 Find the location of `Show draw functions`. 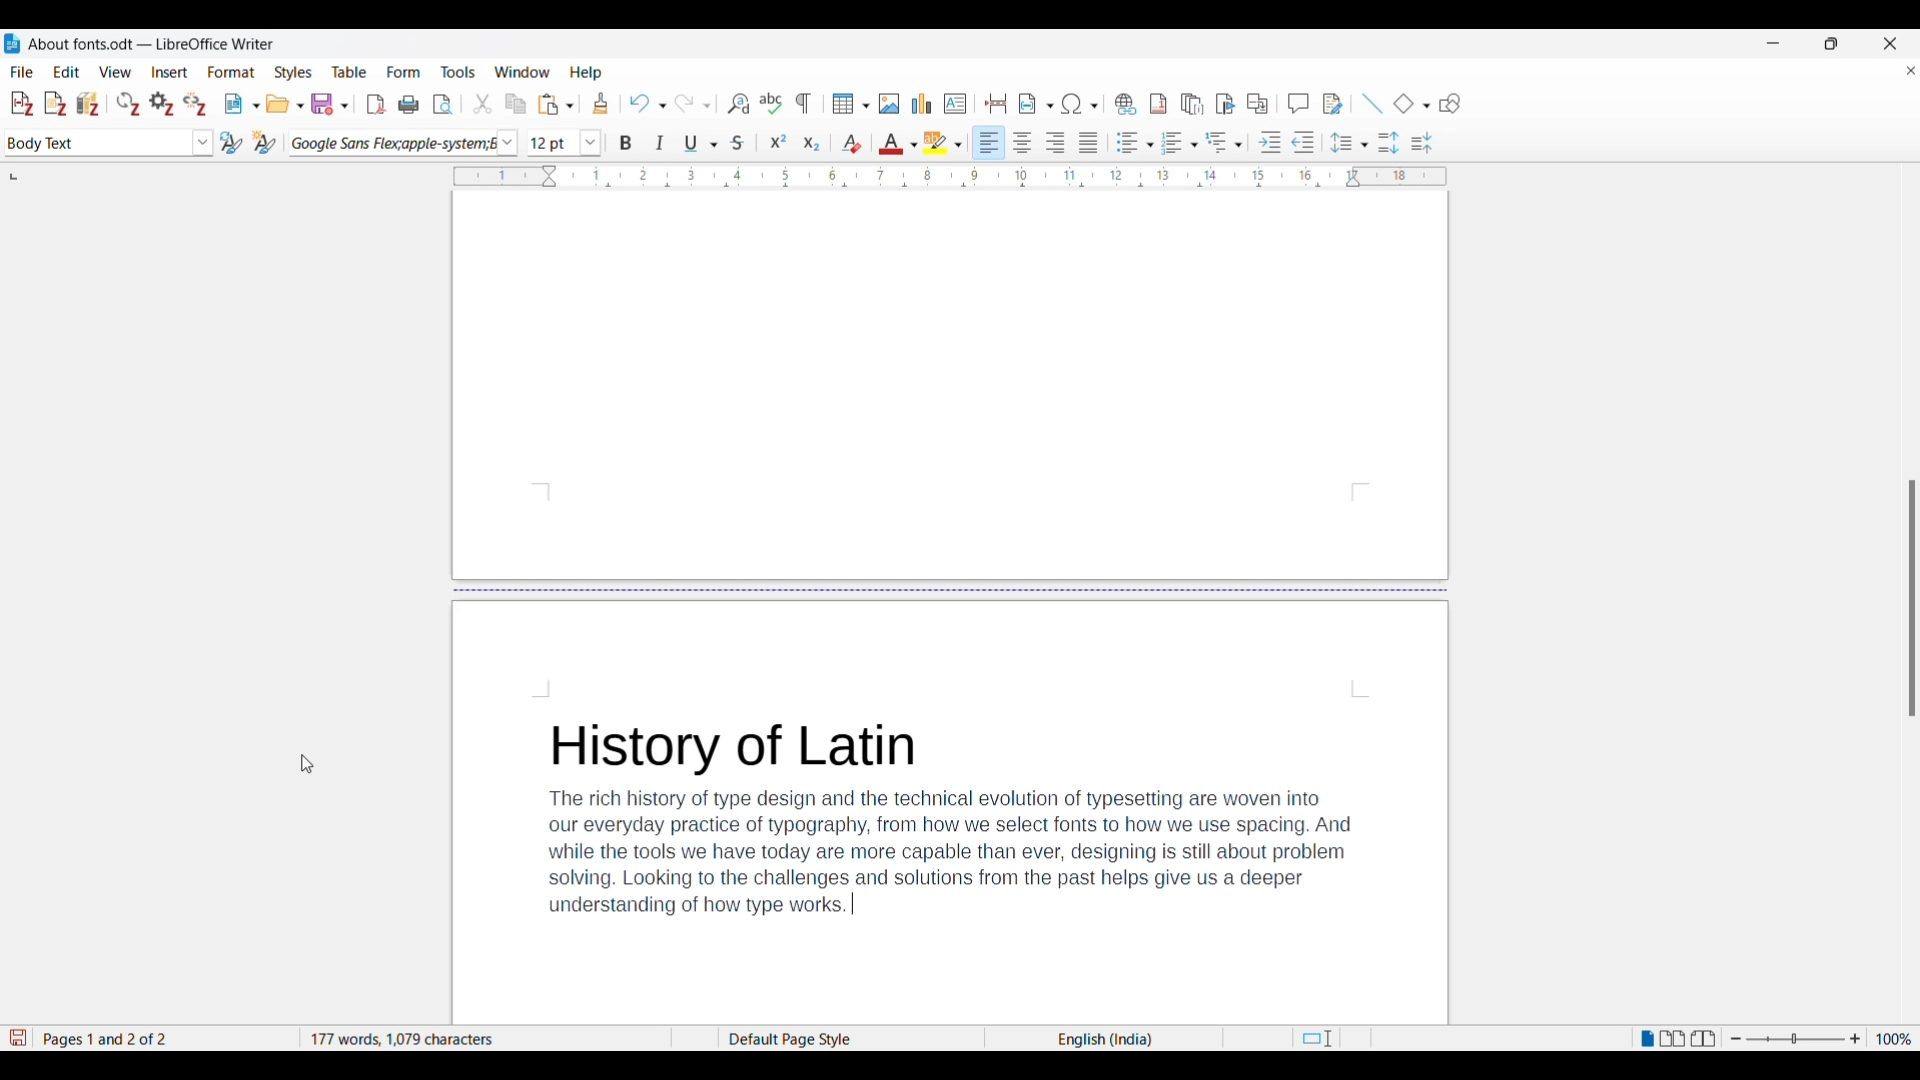

Show draw functions is located at coordinates (1450, 104).